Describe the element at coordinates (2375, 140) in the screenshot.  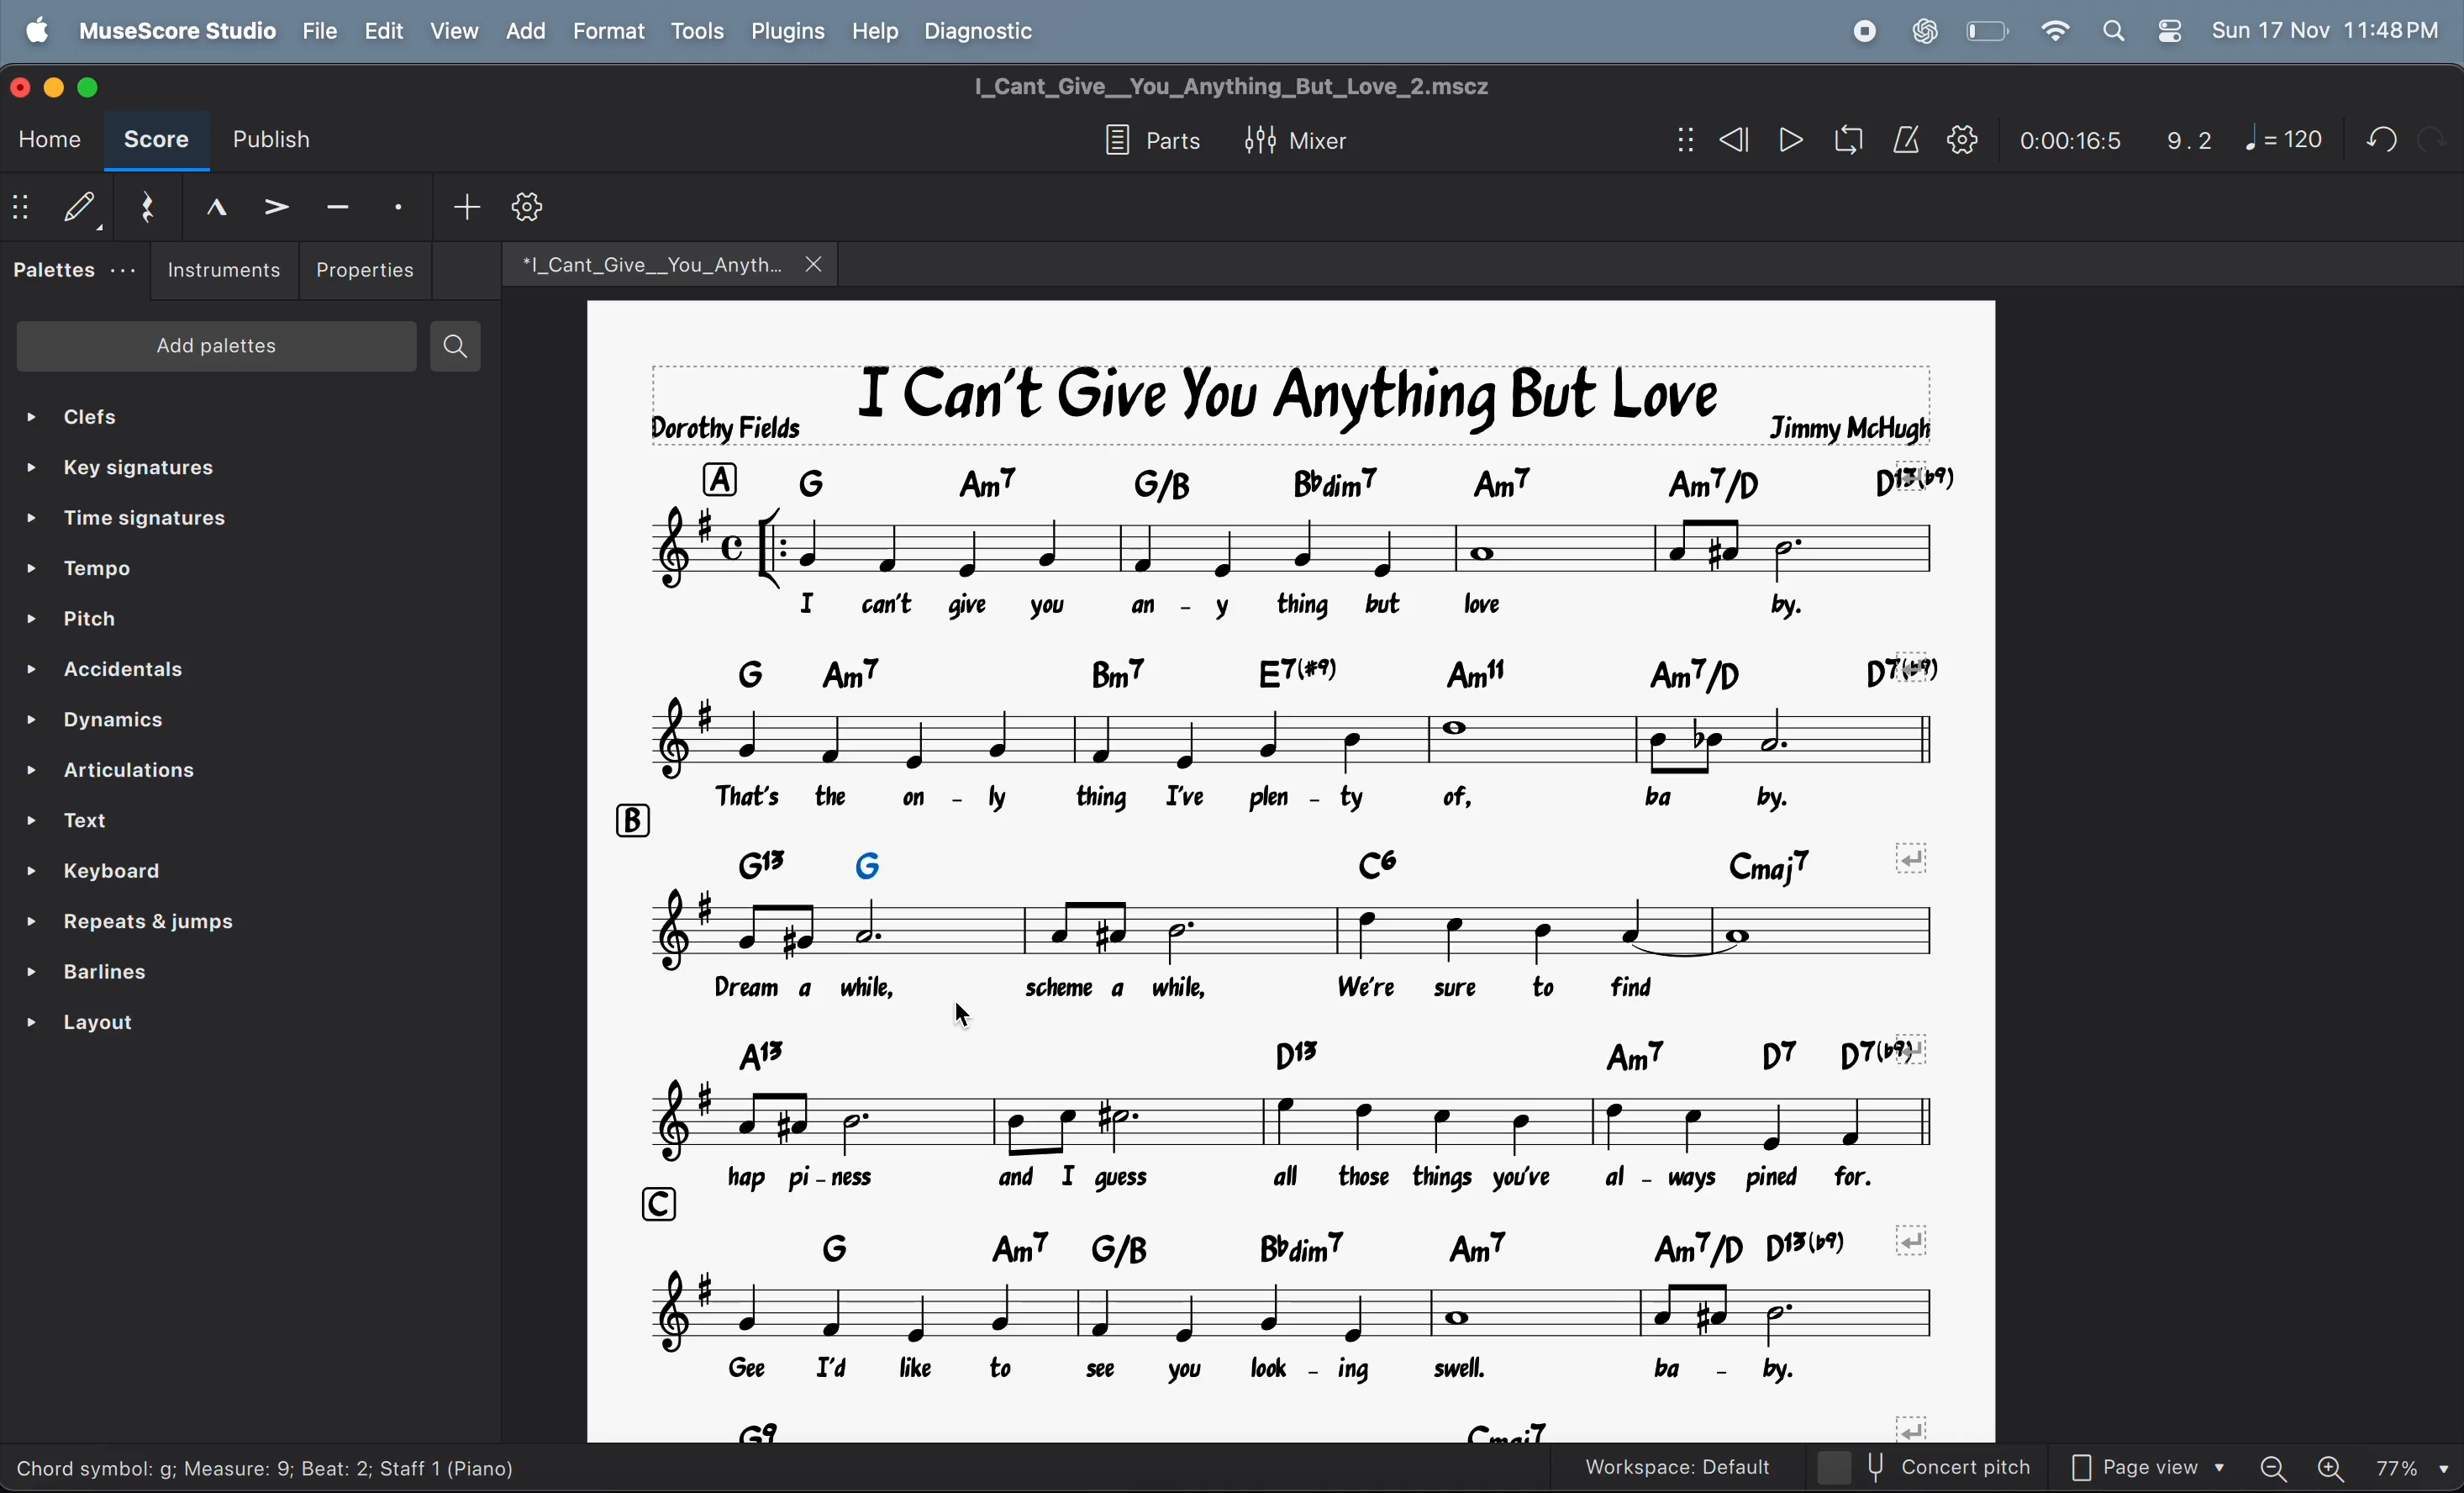
I see `undo` at that location.